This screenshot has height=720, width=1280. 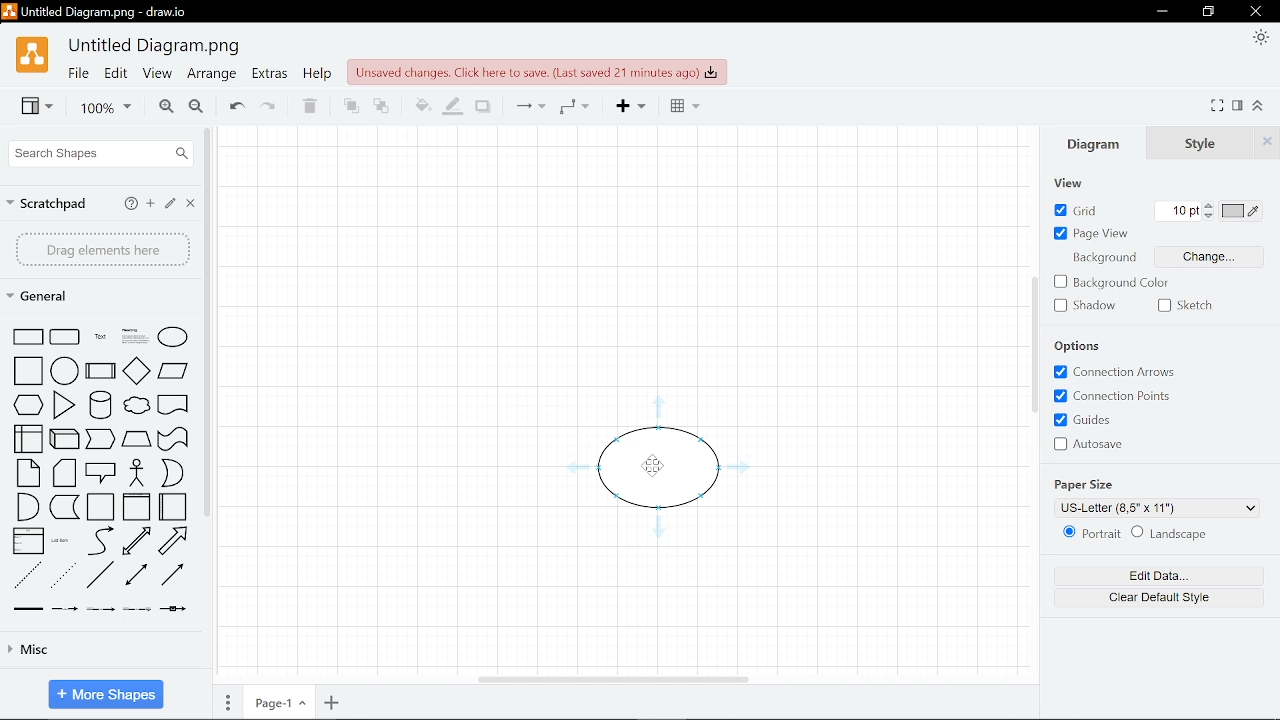 I want to click on Window name - Untitled Diagram.png - draw.io, so click(x=102, y=12).